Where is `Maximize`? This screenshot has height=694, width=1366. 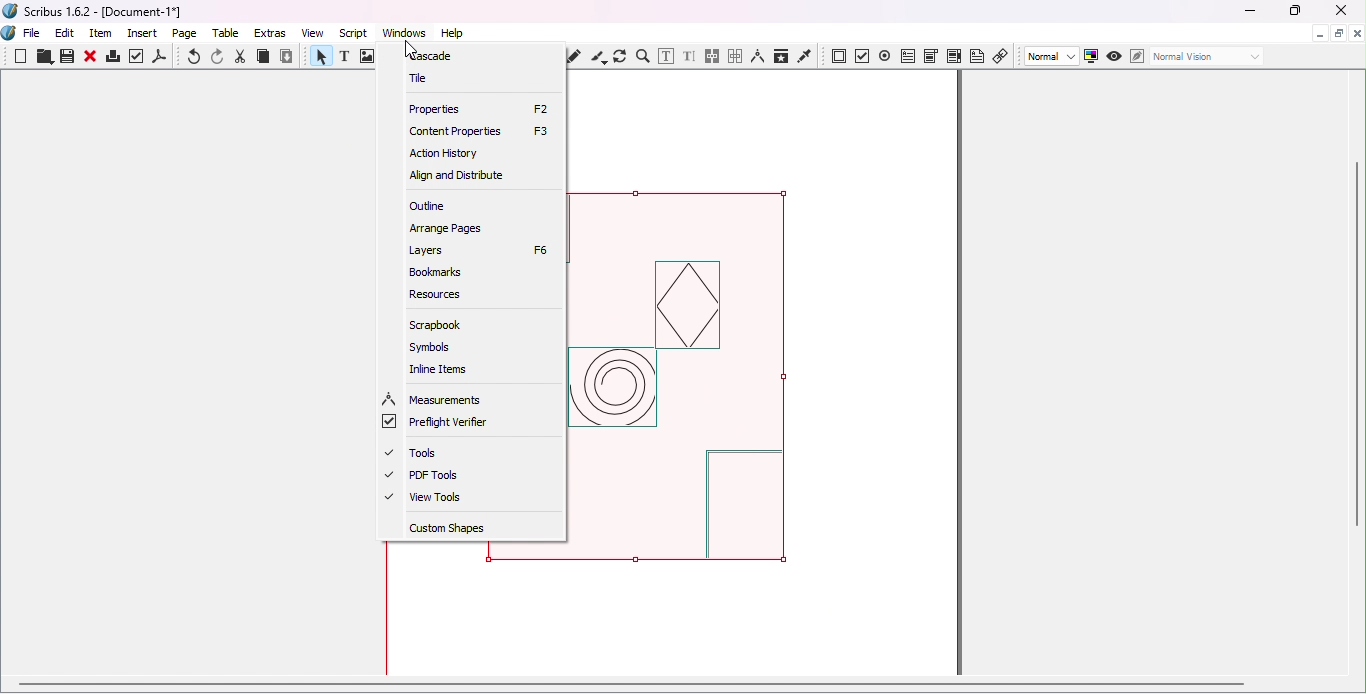 Maximize is located at coordinates (1338, 32).